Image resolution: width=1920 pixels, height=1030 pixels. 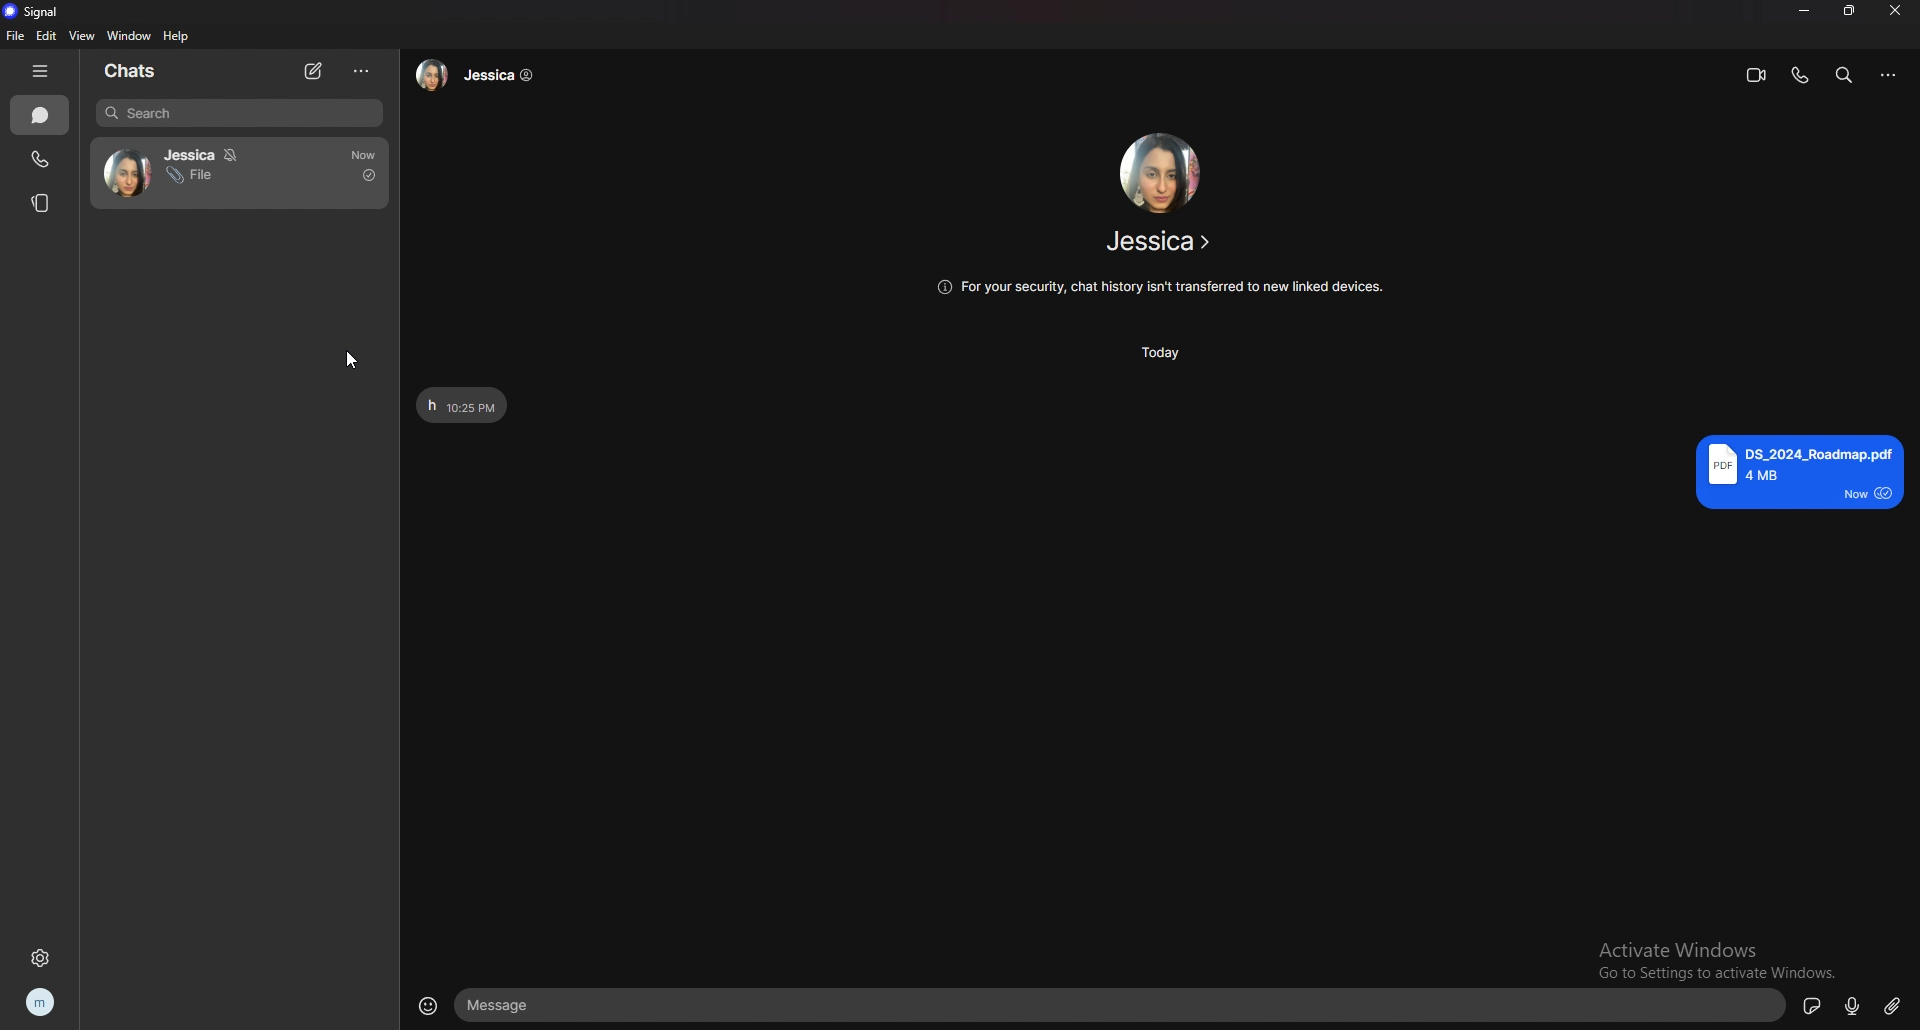 What do you see at coordinates (313, 73) in the screenshot?
I see `new chat` at bounding box center [313, 73].